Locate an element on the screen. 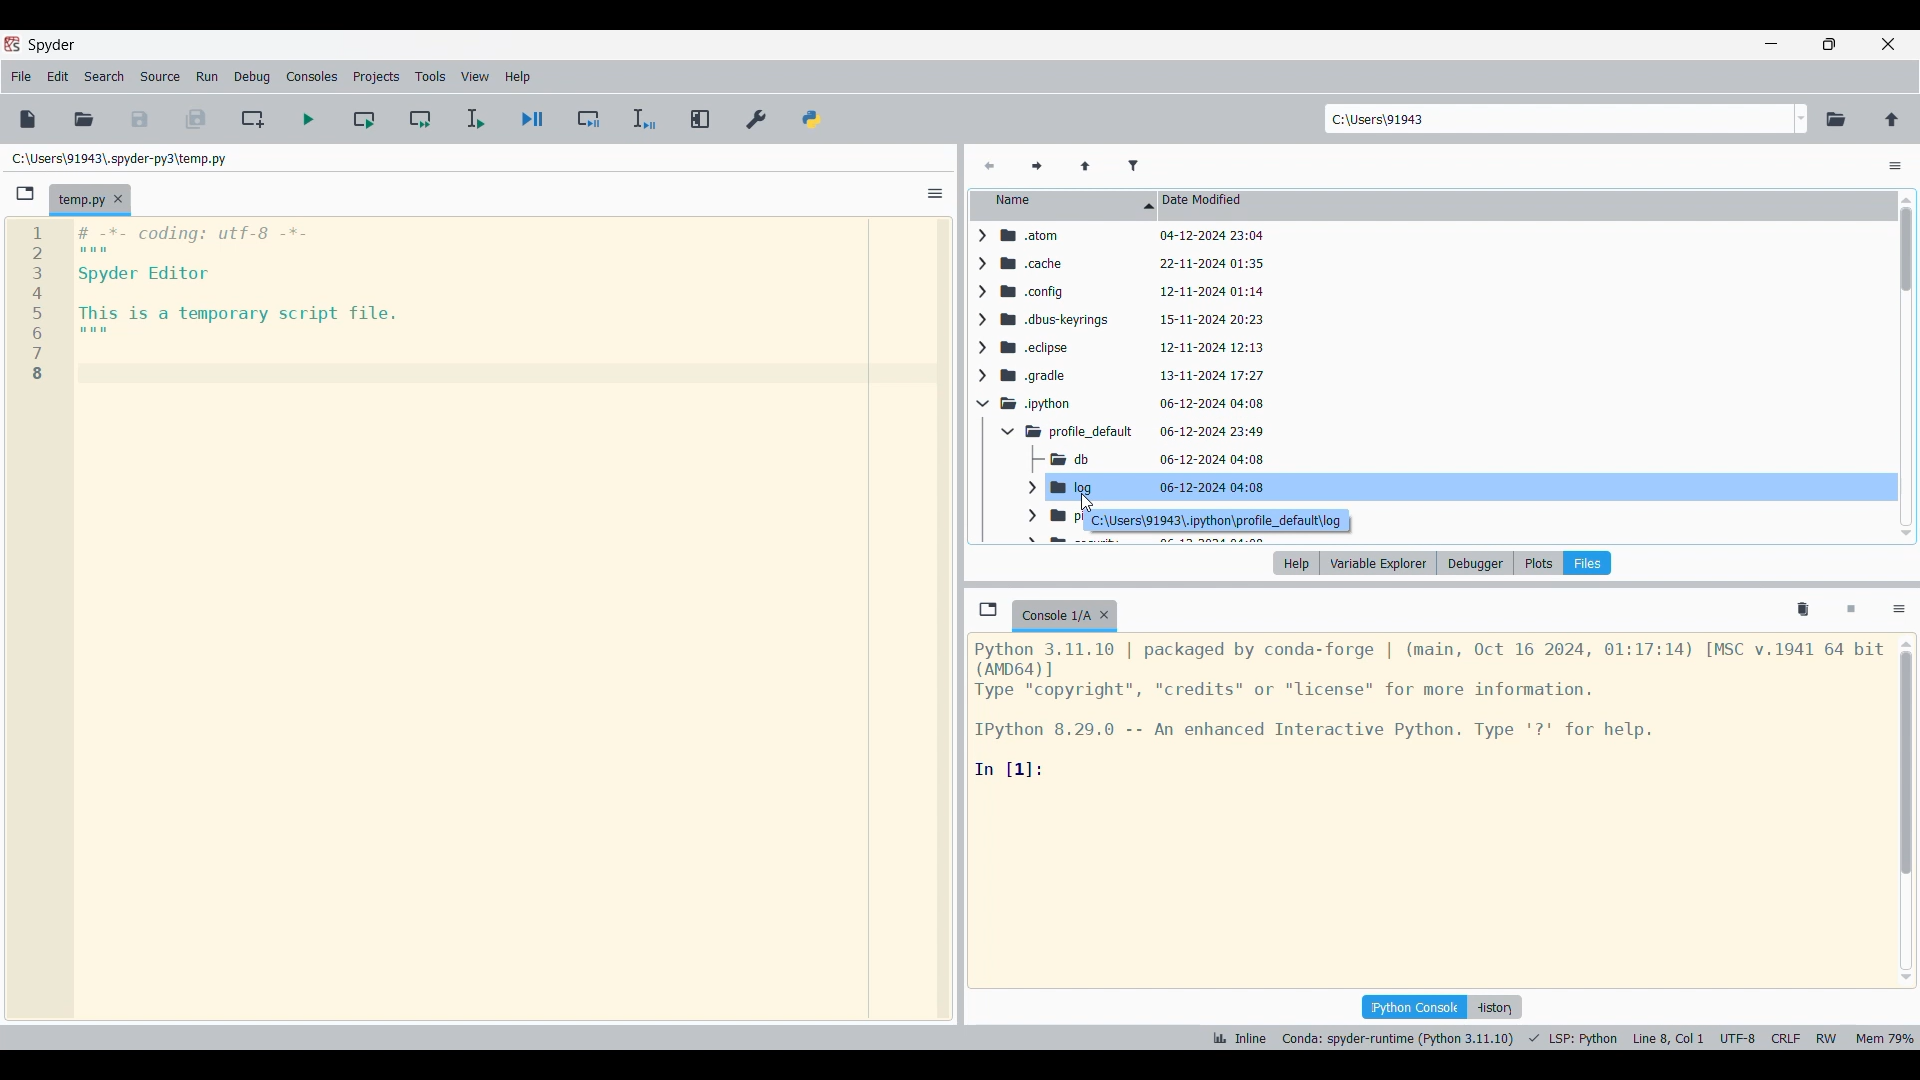  Run current cell and fo to next one is located at coordinates (420, 118).